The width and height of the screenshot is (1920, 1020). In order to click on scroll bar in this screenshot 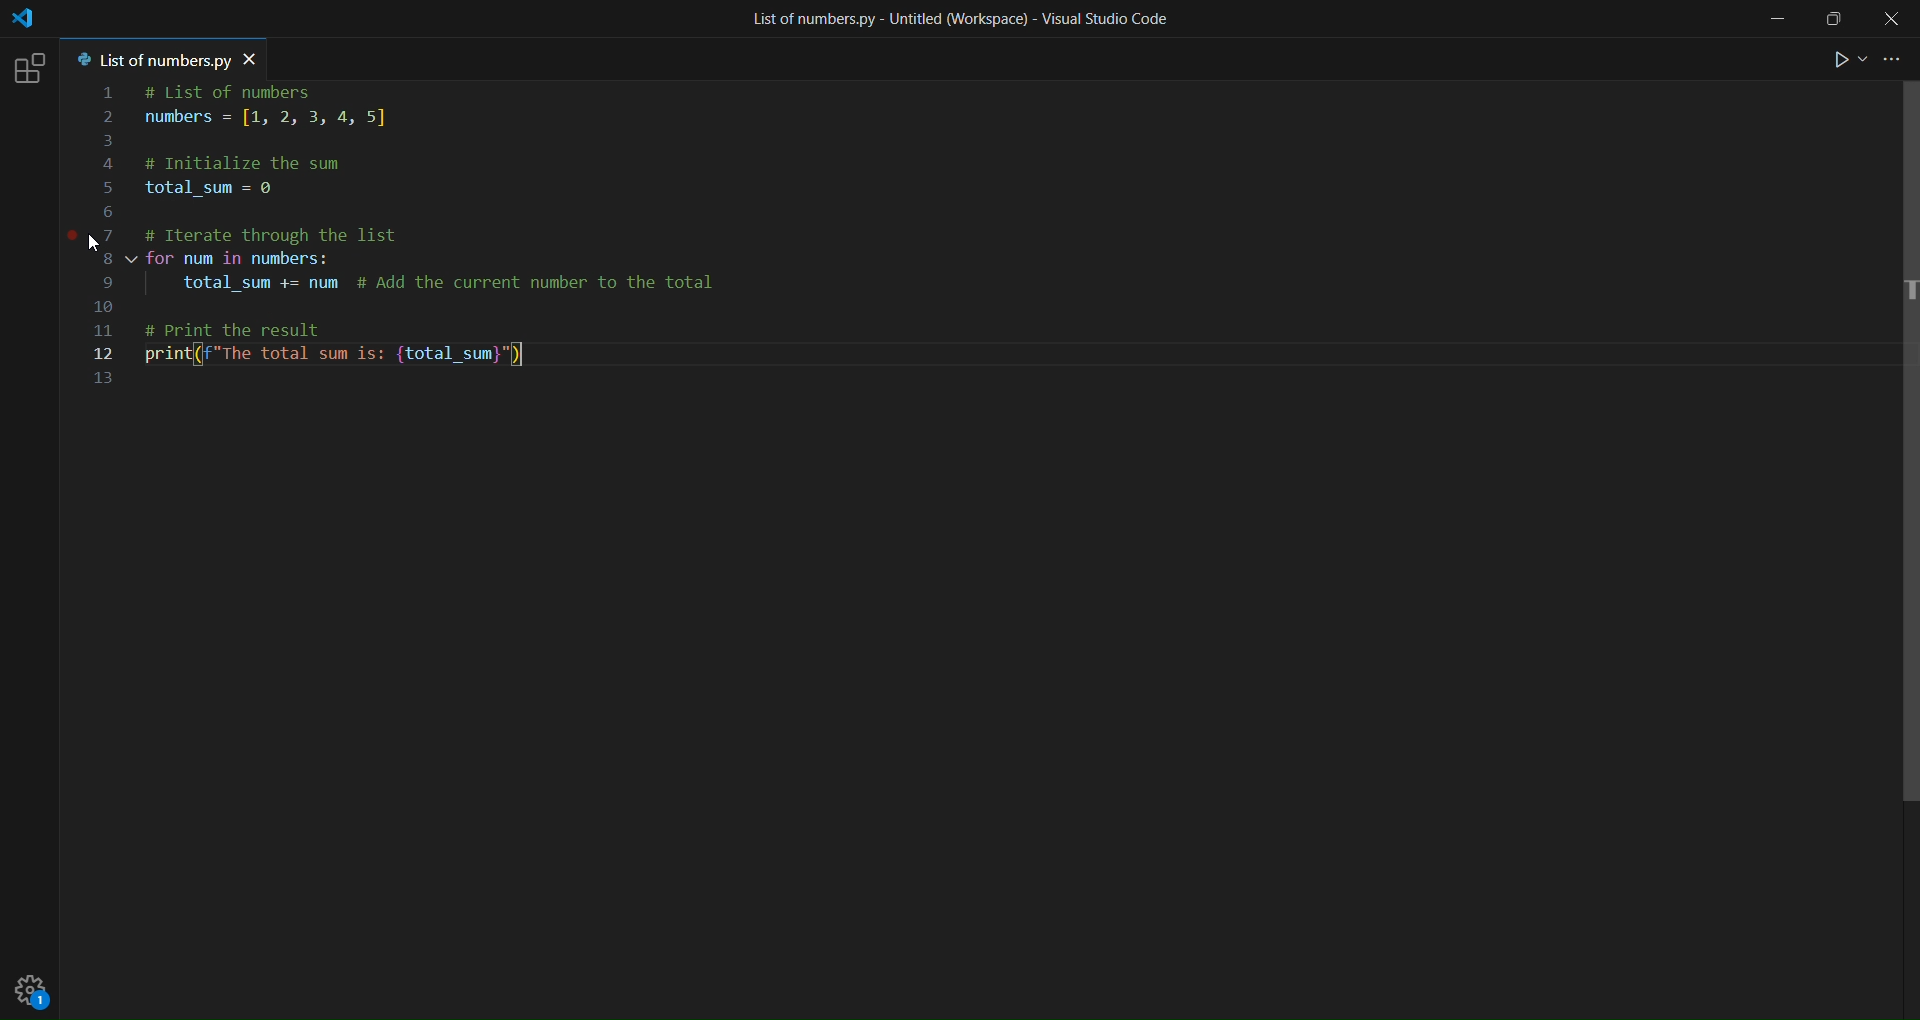, I will do `click(1900, 450)`.